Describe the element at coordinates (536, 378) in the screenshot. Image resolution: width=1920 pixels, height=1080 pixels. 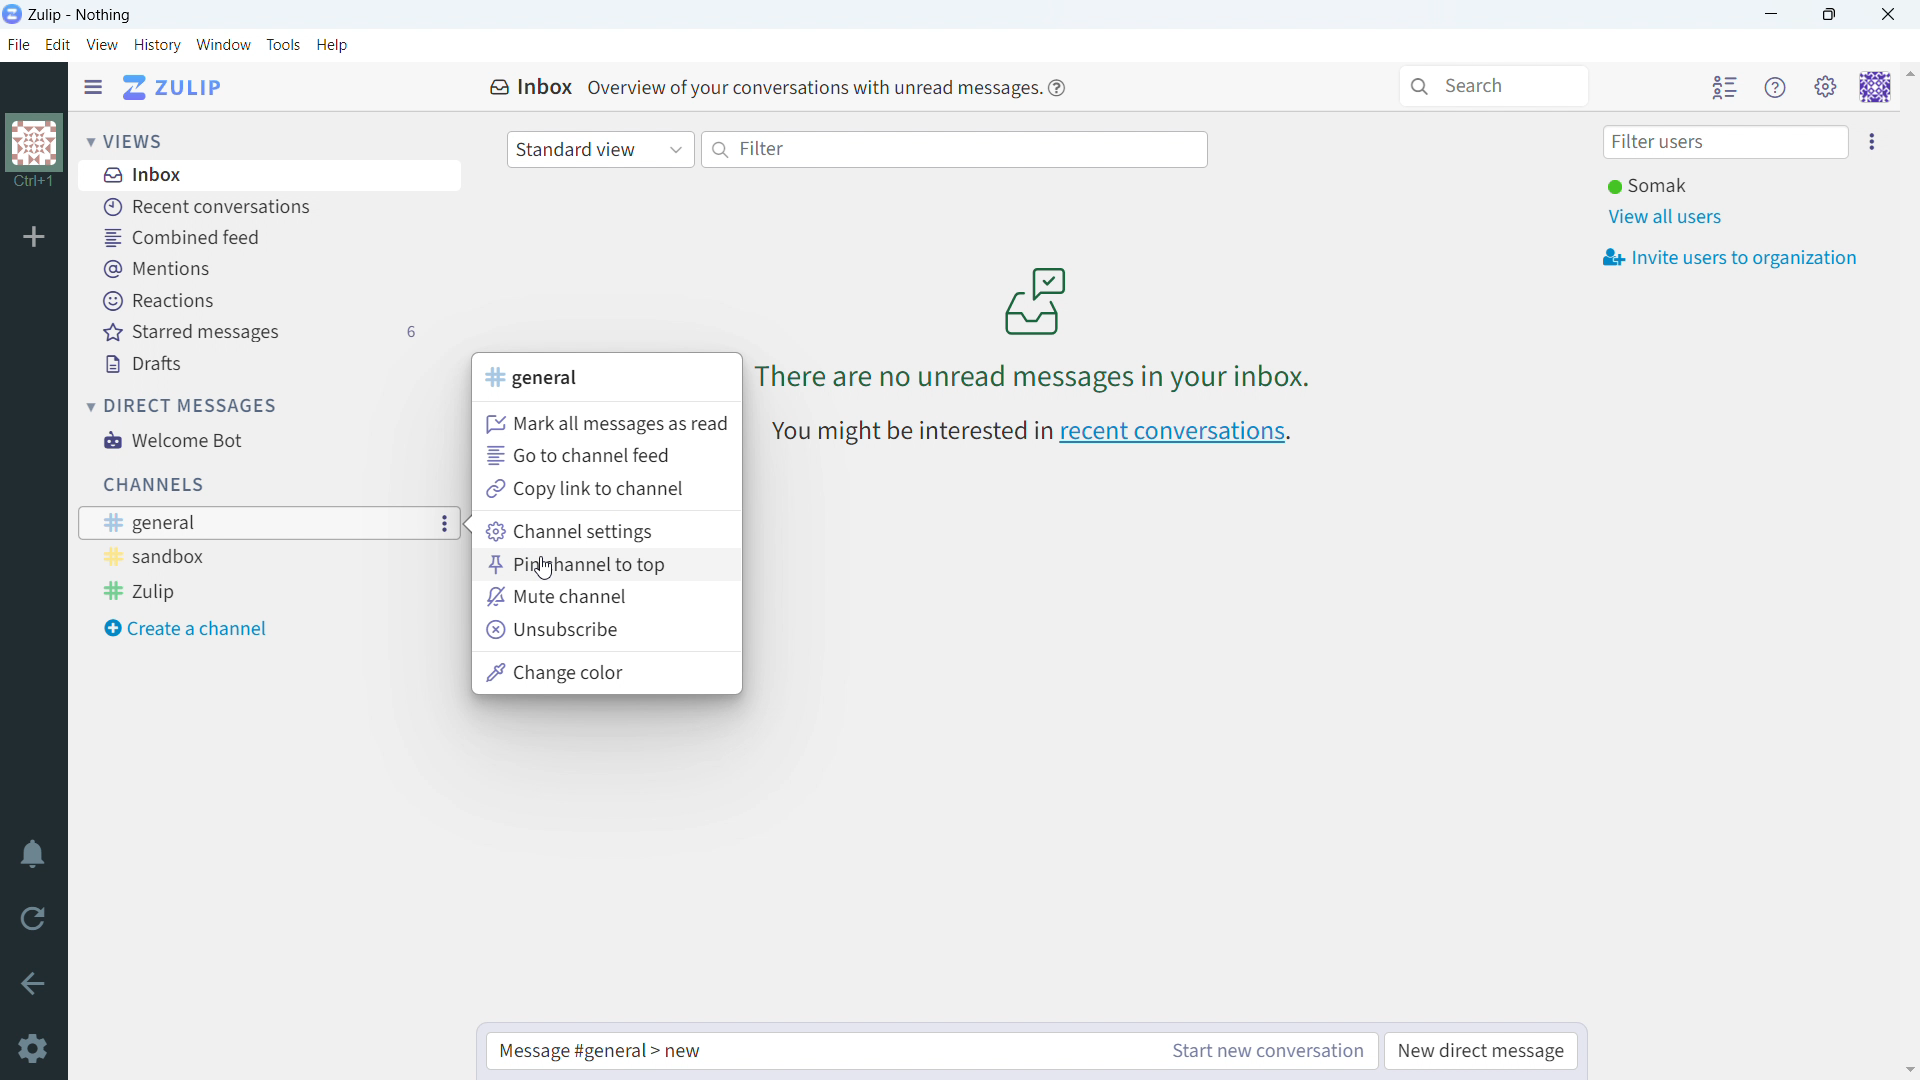
I see `general` at that location.